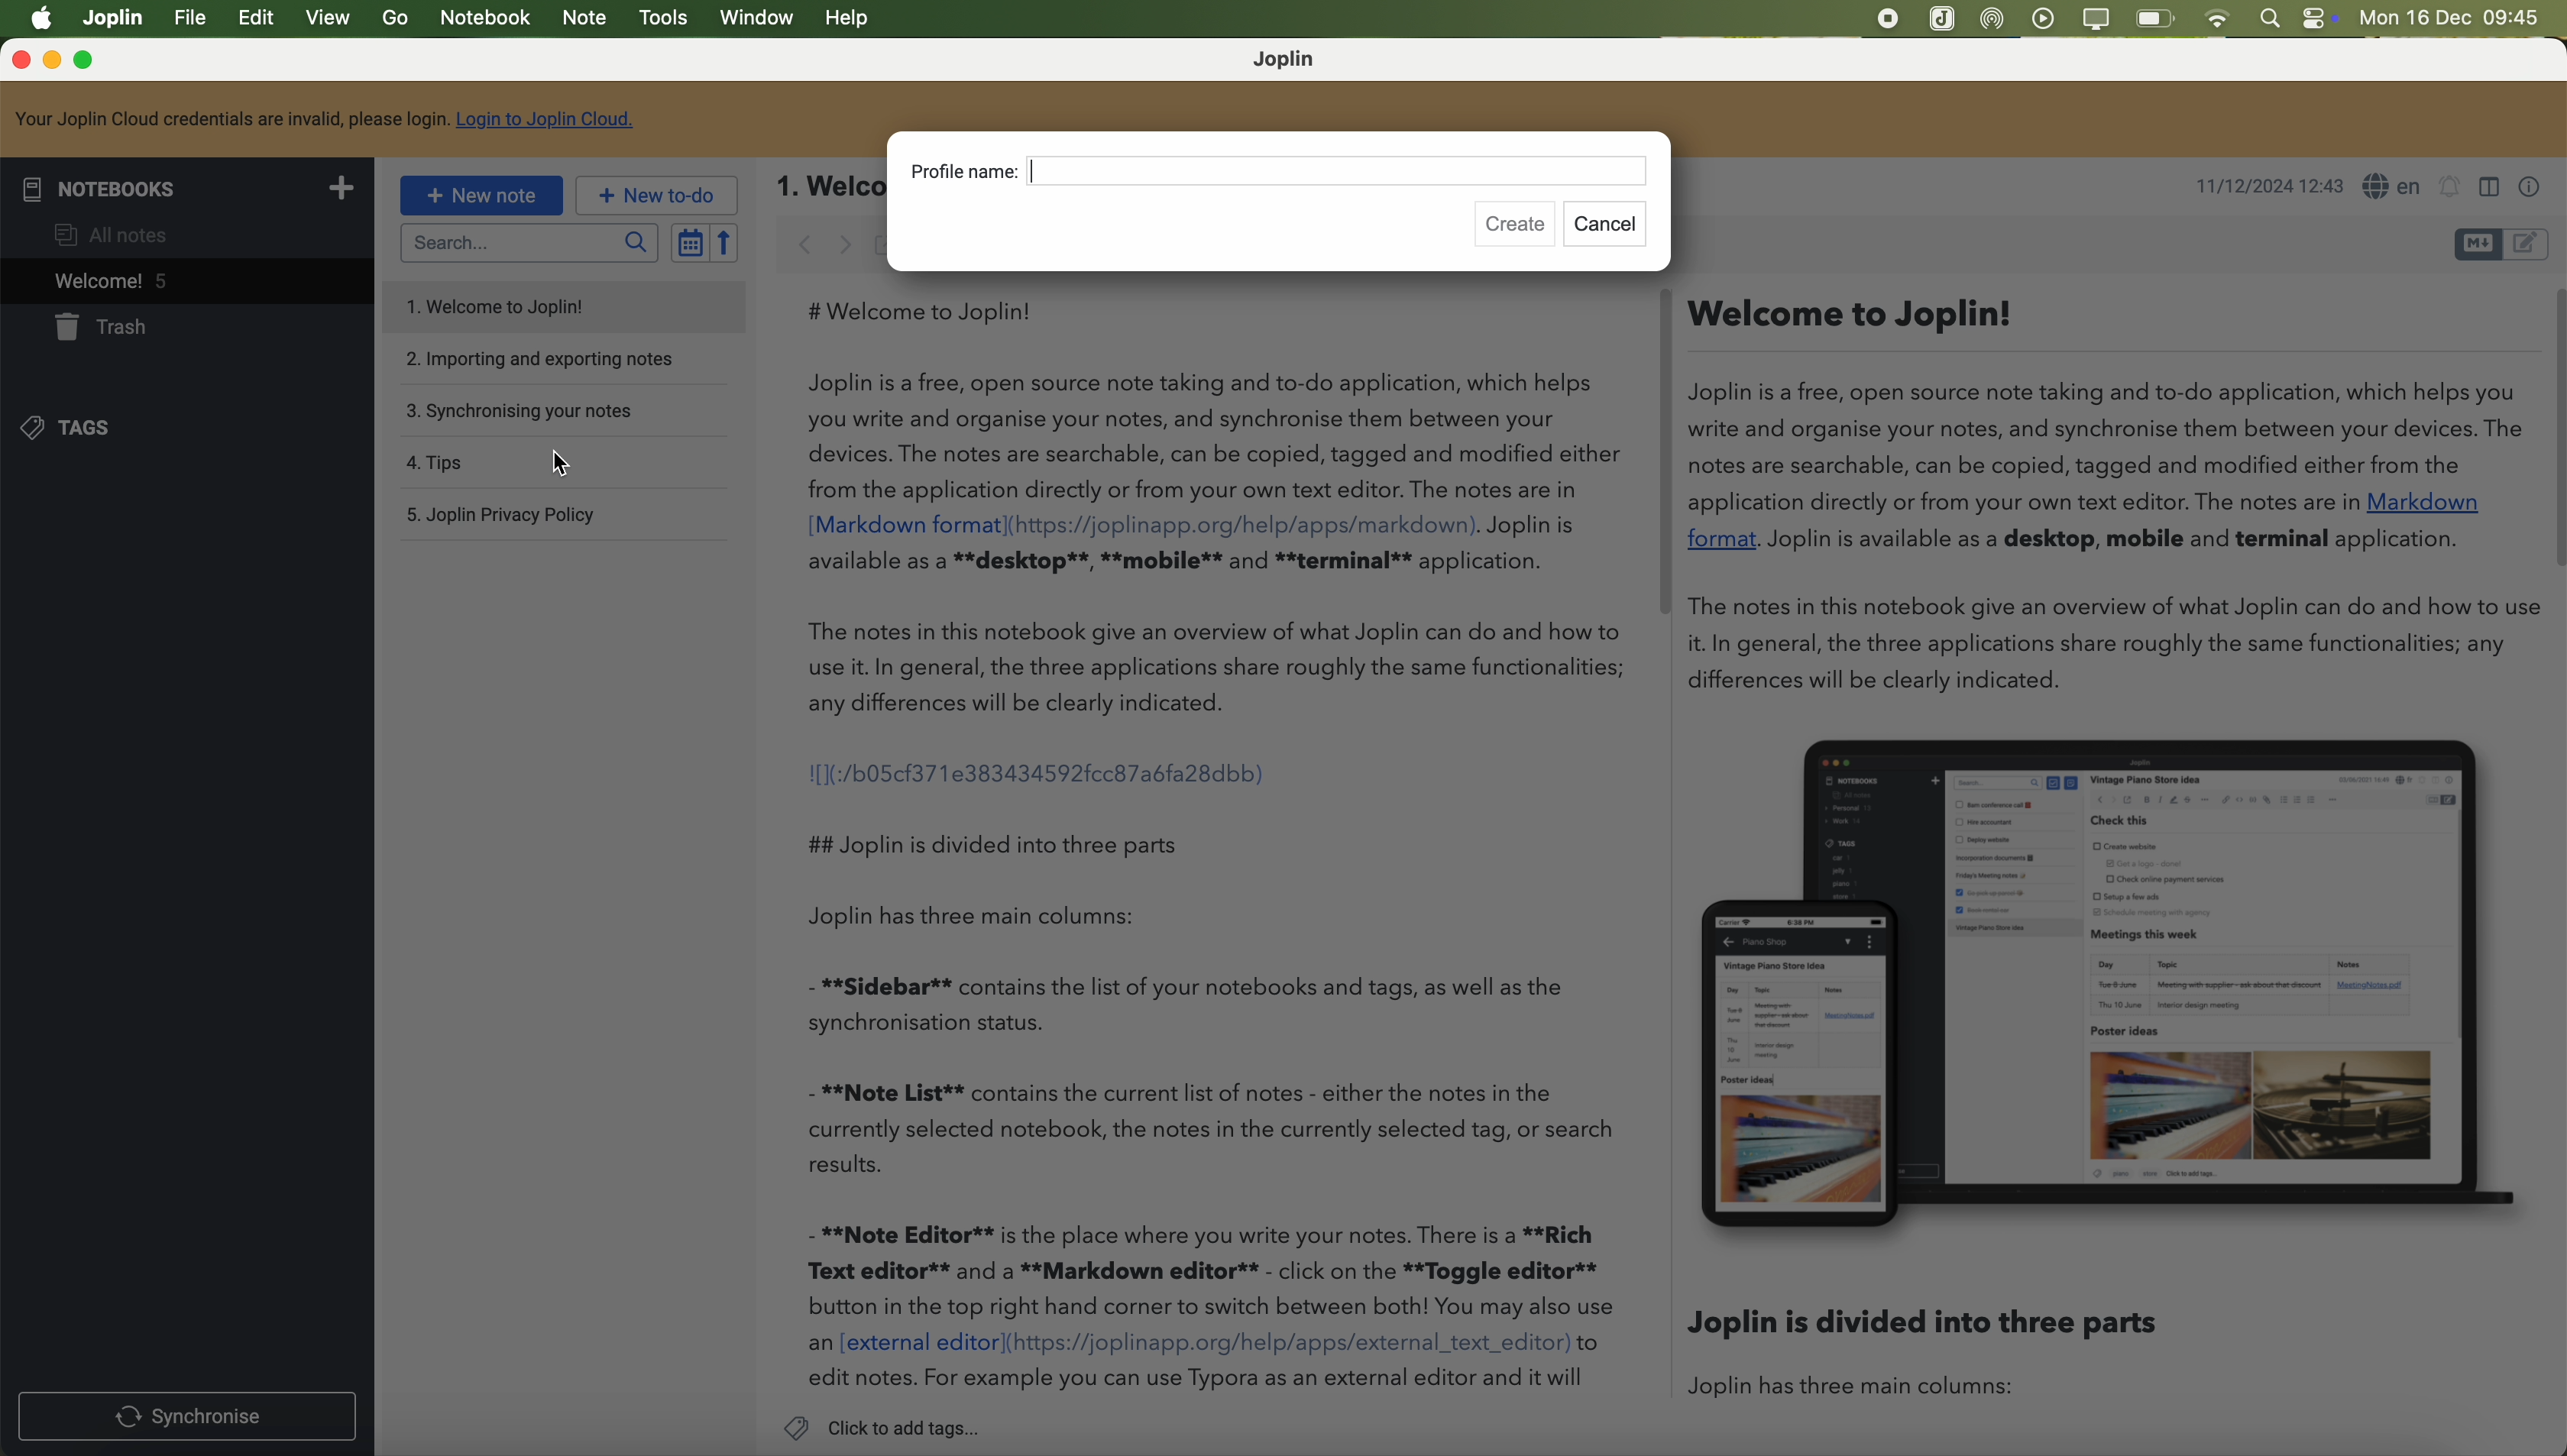  I want to click on (https://joplinapp.org/help/apps/markdown), so click(1245, 524).